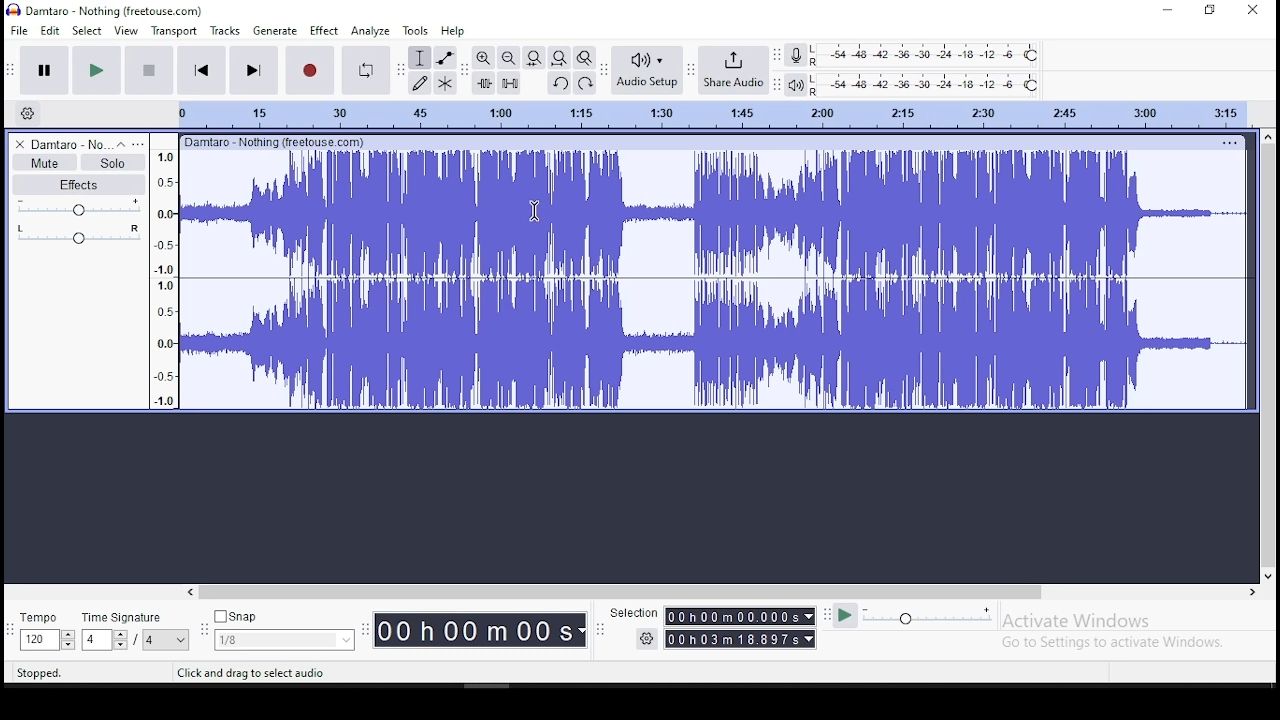 The image size is (1280, 720). Describe the element at coordinates (44, 629) in the screenshot. I see `tempo` at that location.